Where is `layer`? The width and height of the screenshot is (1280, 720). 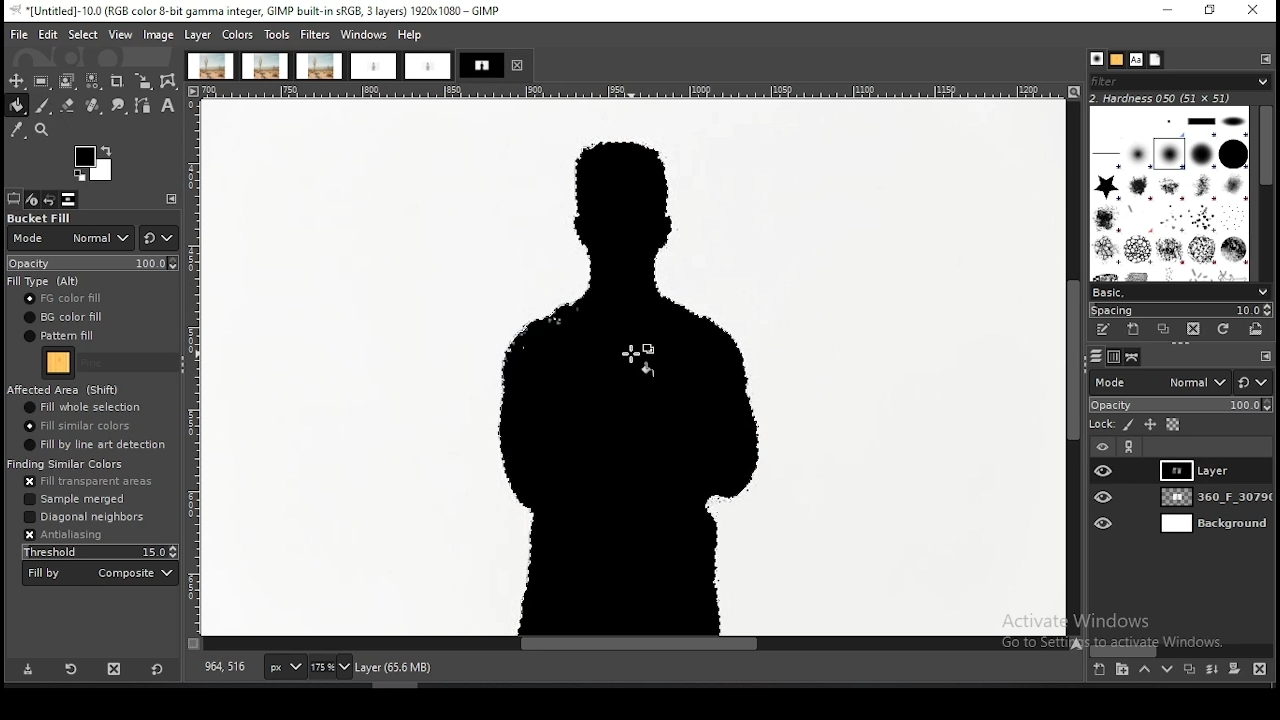
layer is located at coordinates (1212, 497).